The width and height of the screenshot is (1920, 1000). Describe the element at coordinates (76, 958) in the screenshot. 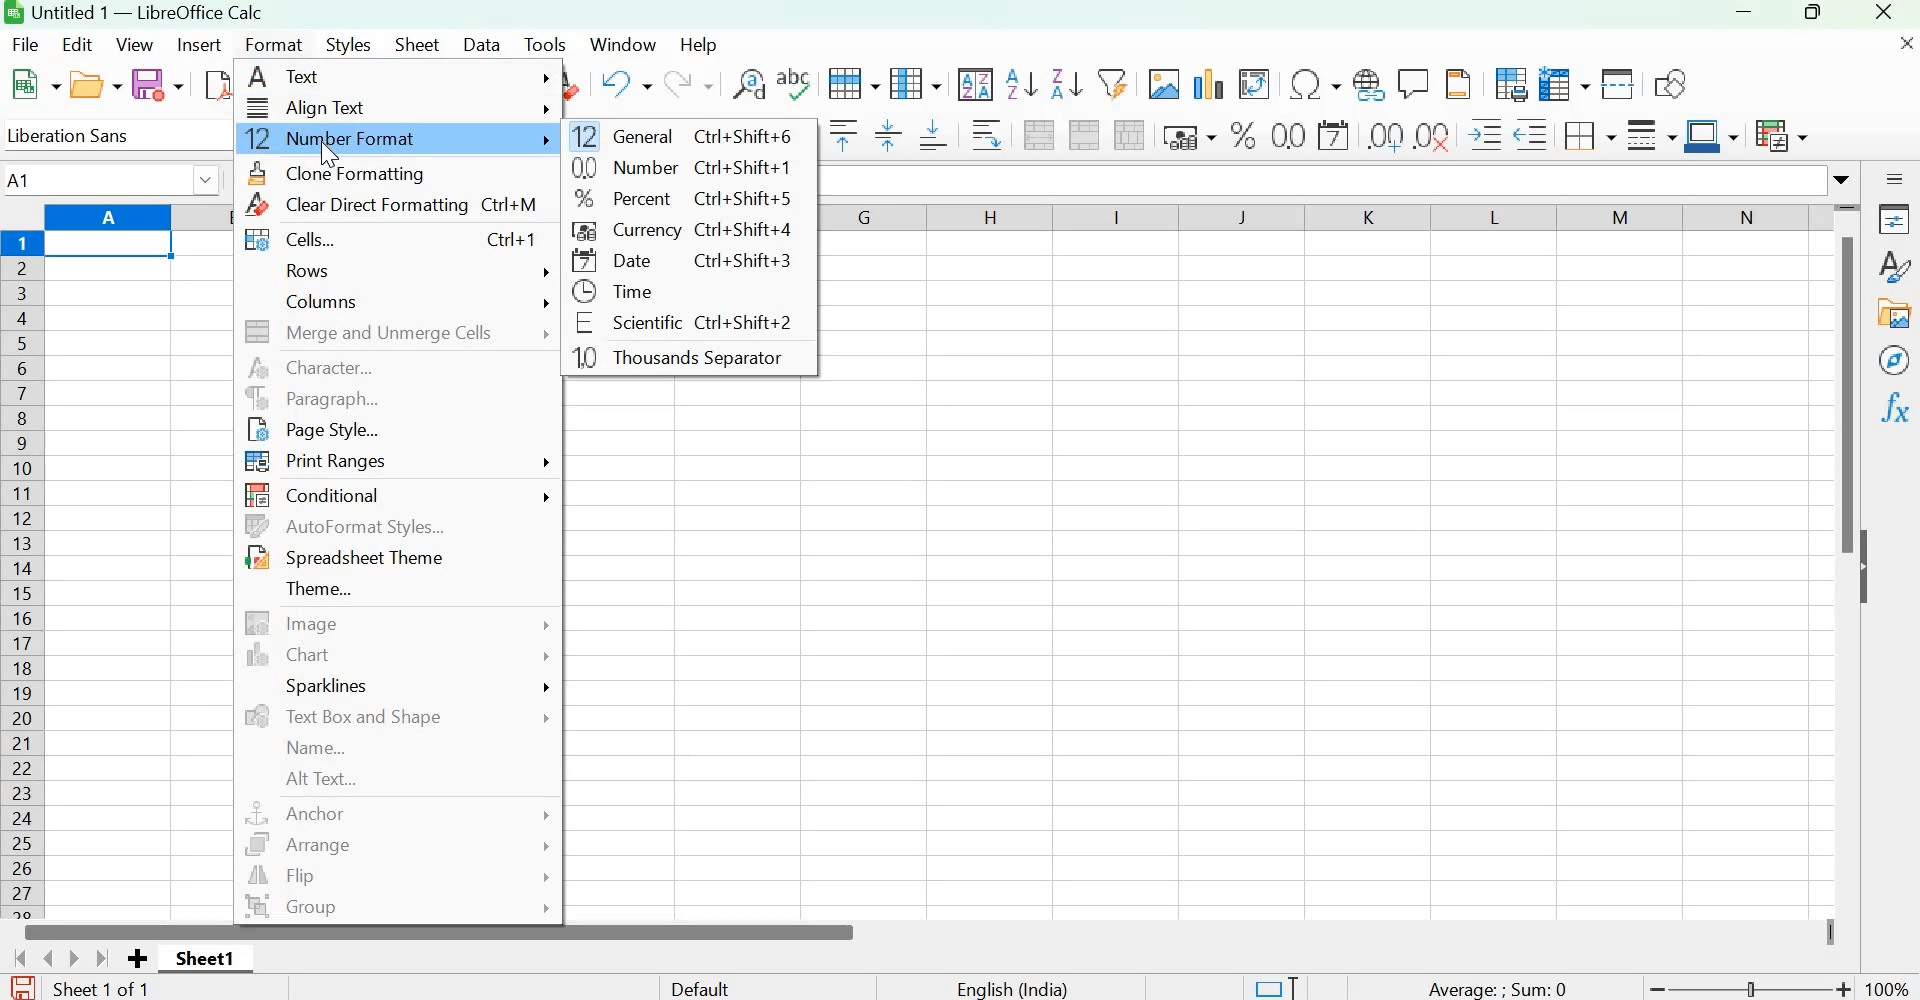

I see `Scroll to next sheet` at that location.